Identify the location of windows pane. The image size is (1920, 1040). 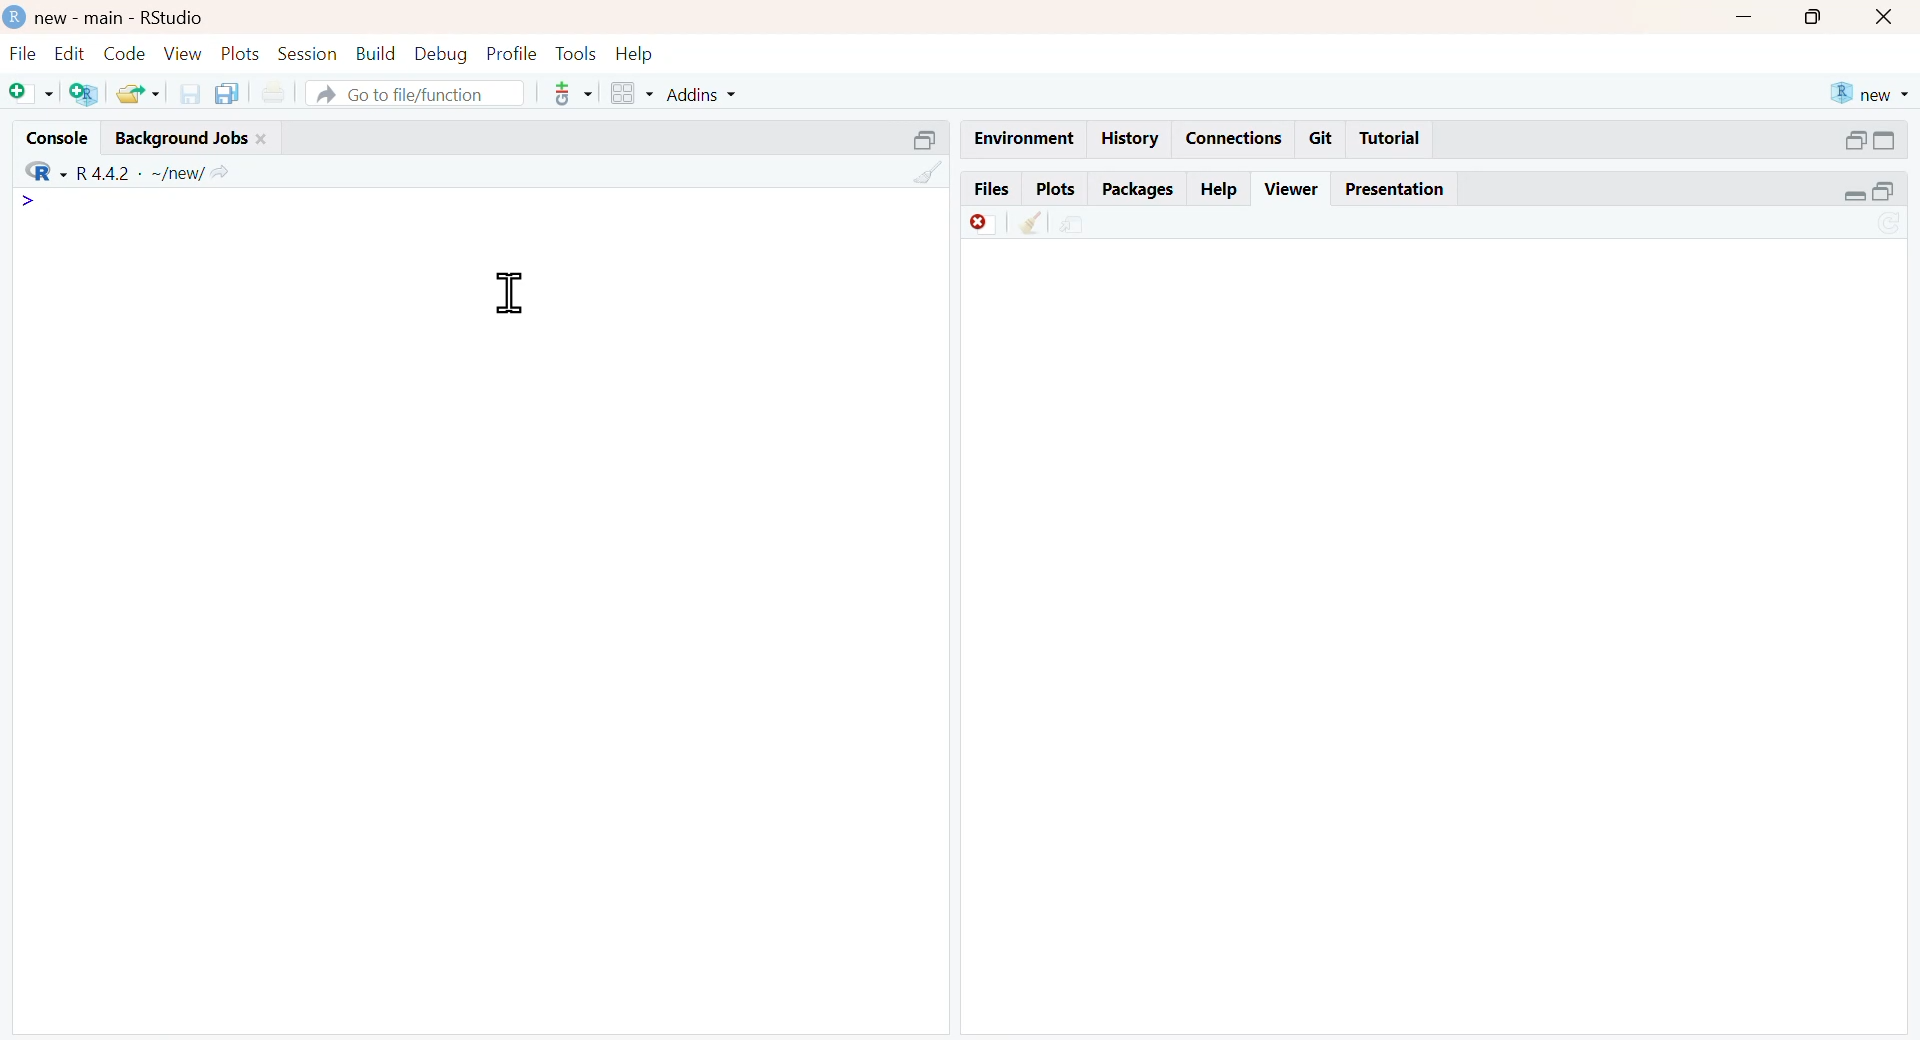
(623, 94).